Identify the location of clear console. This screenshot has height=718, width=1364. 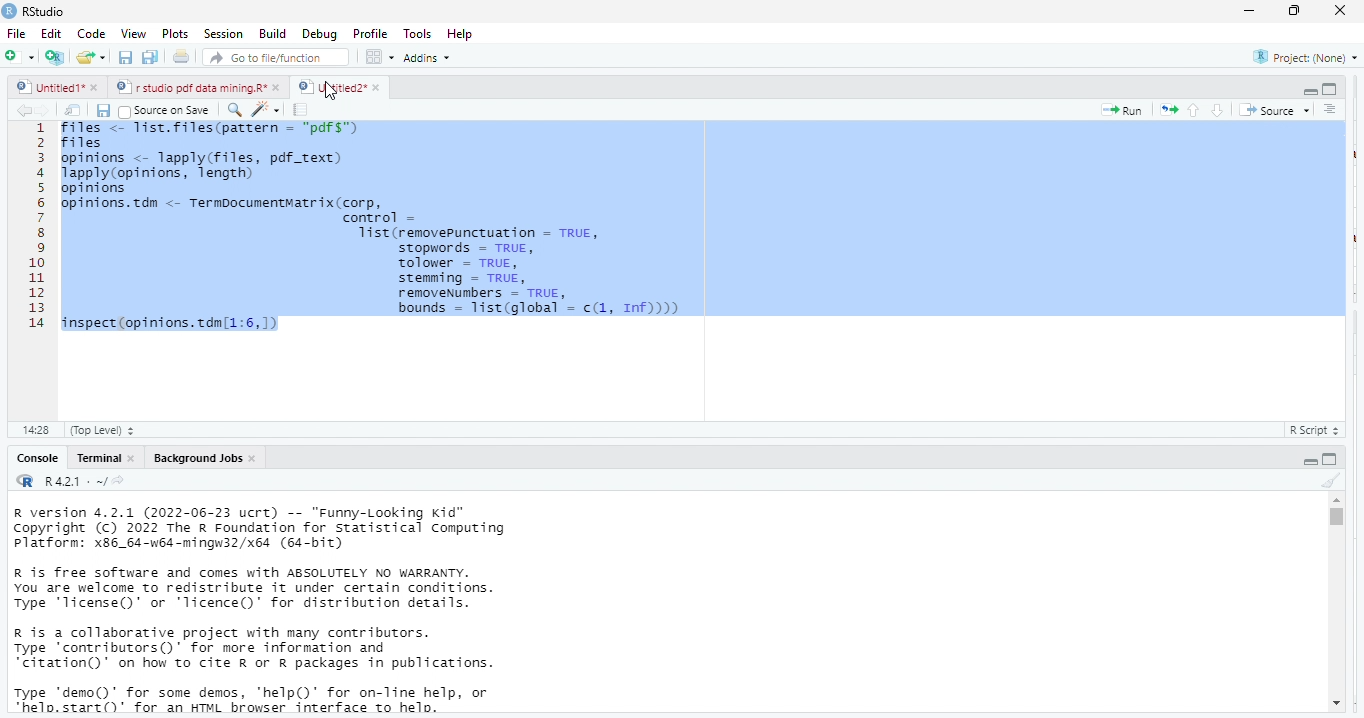
(1330, 478).